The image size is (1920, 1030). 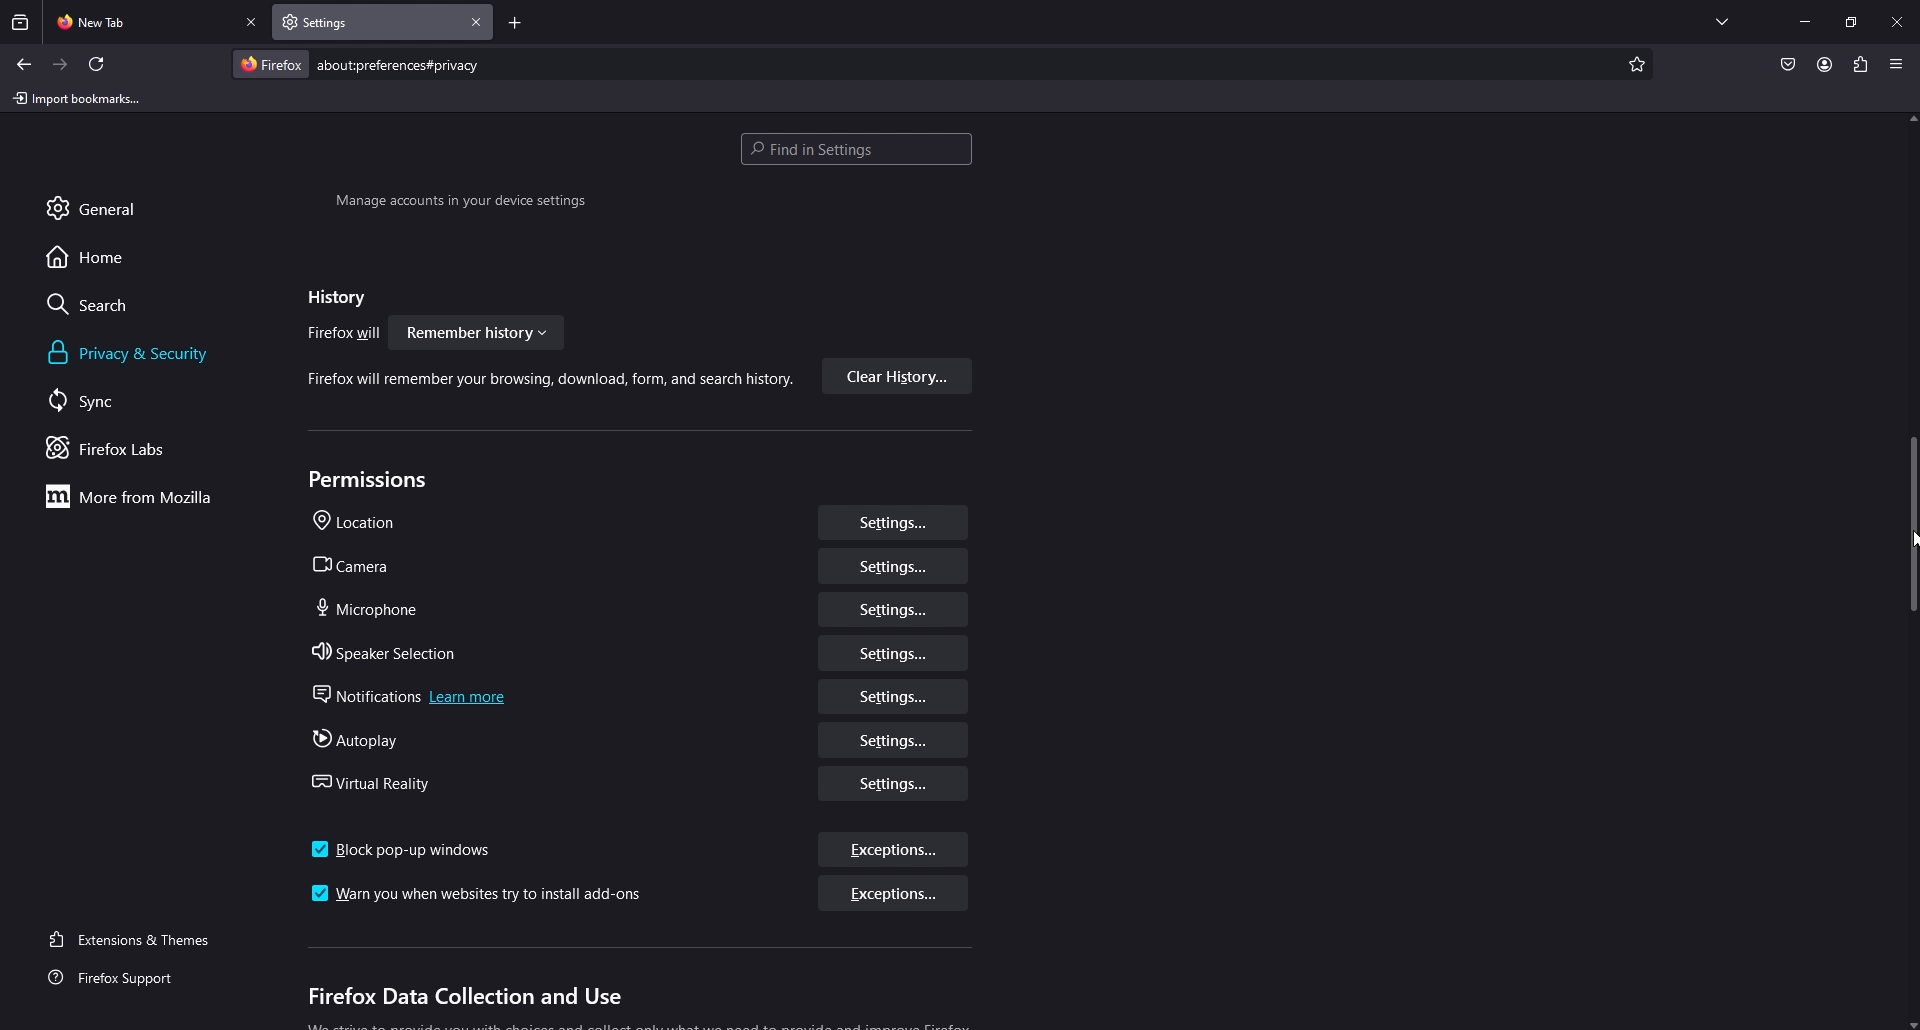 What do you see at coordinates (896, 852) in the screenshot?
I see `exceptions` at bounding box center [896, 852].